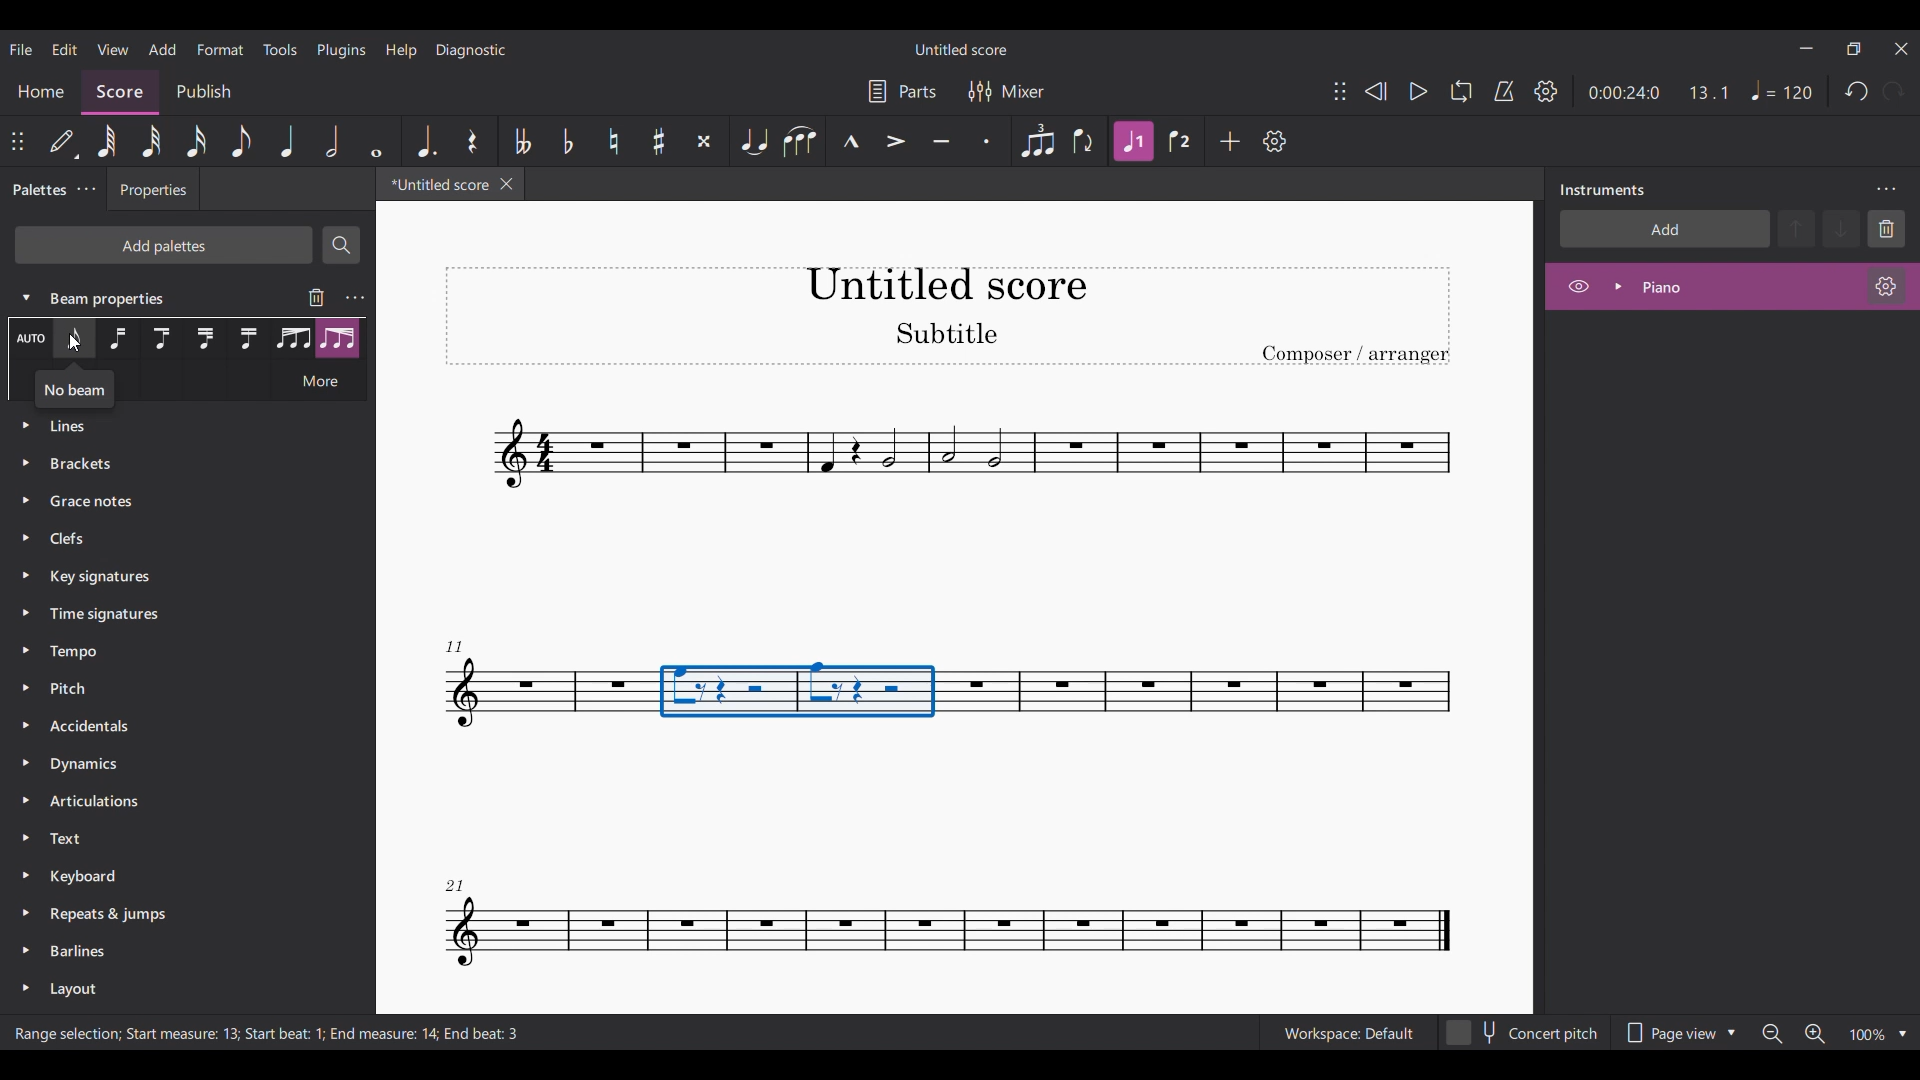 The height and width of the screenshot is (1080, 1920). Describe the element at coordinates (355, 298) in the screenshot. I see `Instrument settings` at that location.